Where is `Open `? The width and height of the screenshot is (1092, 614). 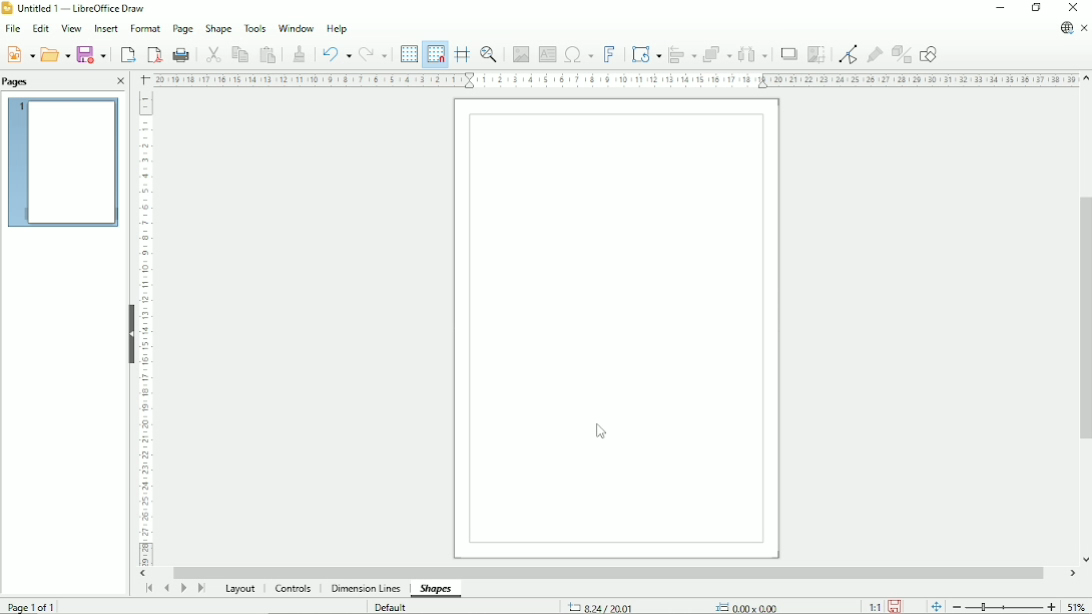
Open  is located at coordinates (55, 53).